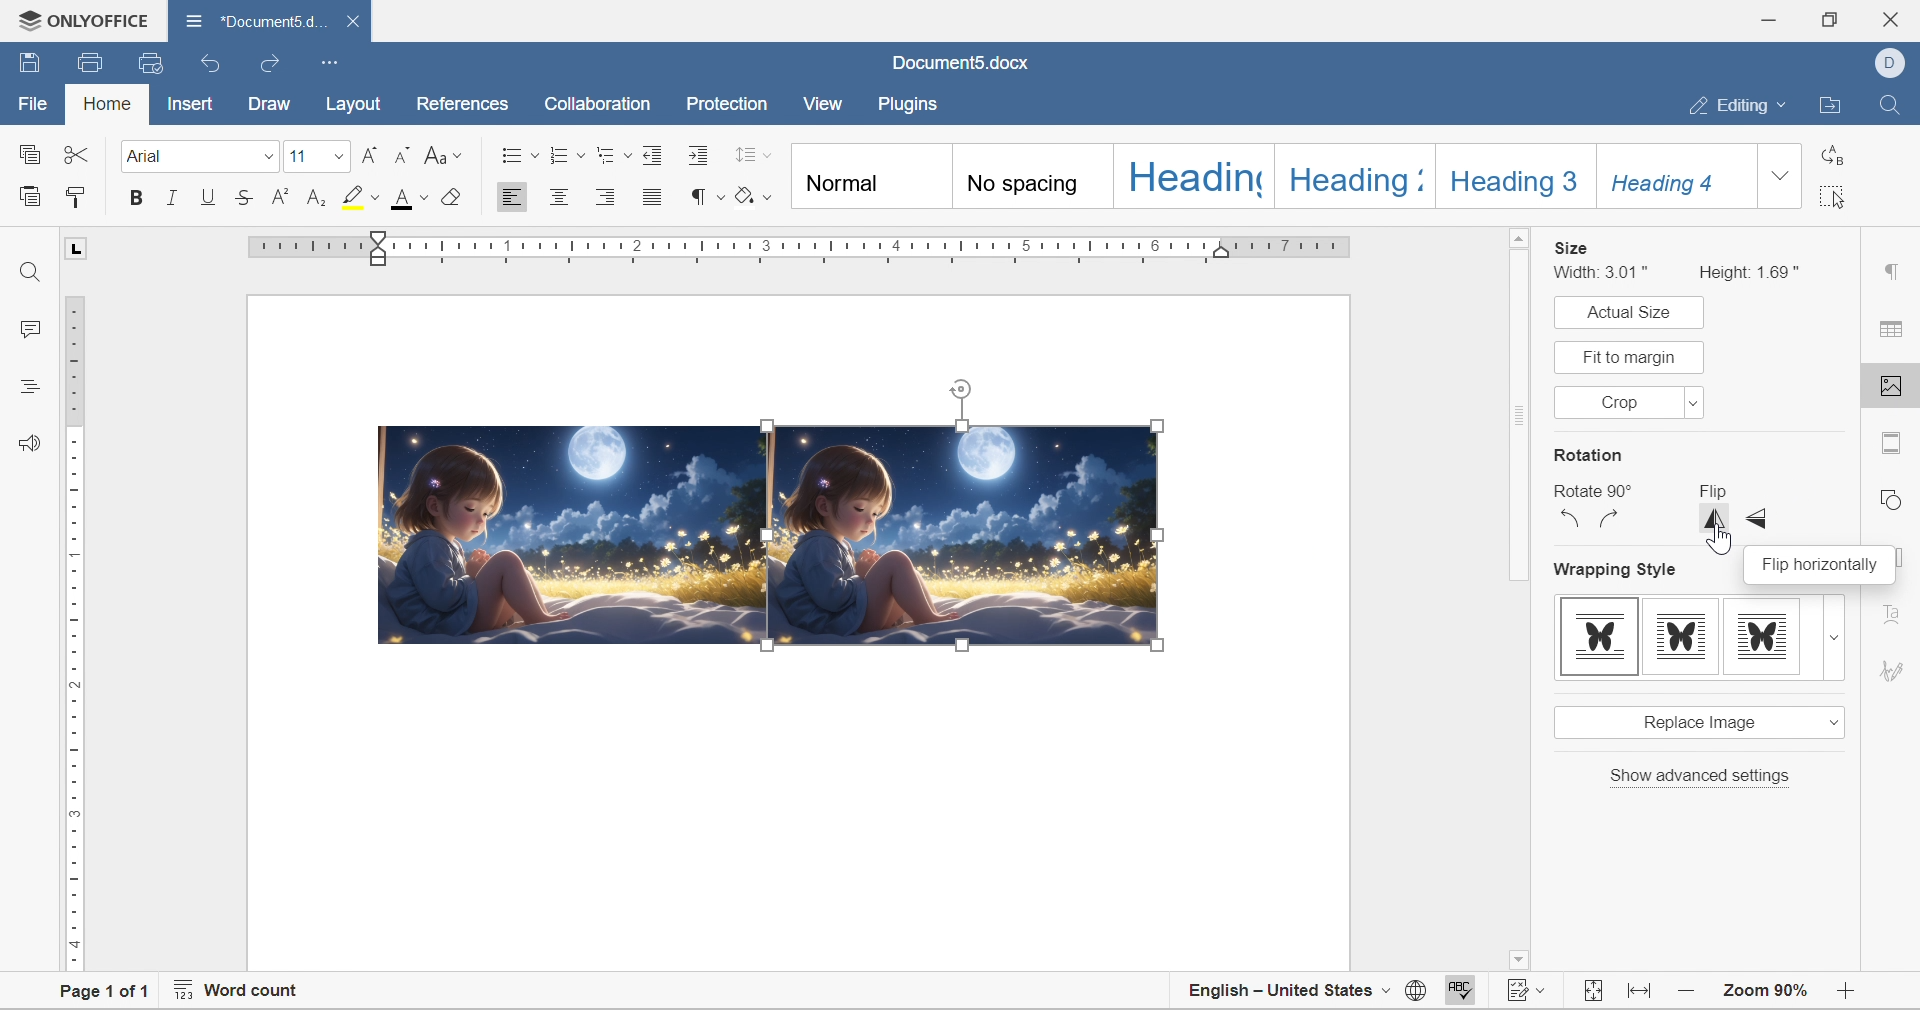  Describe the element at coordinates (75, 635) in the screenshot. I see `ruler` at that location.